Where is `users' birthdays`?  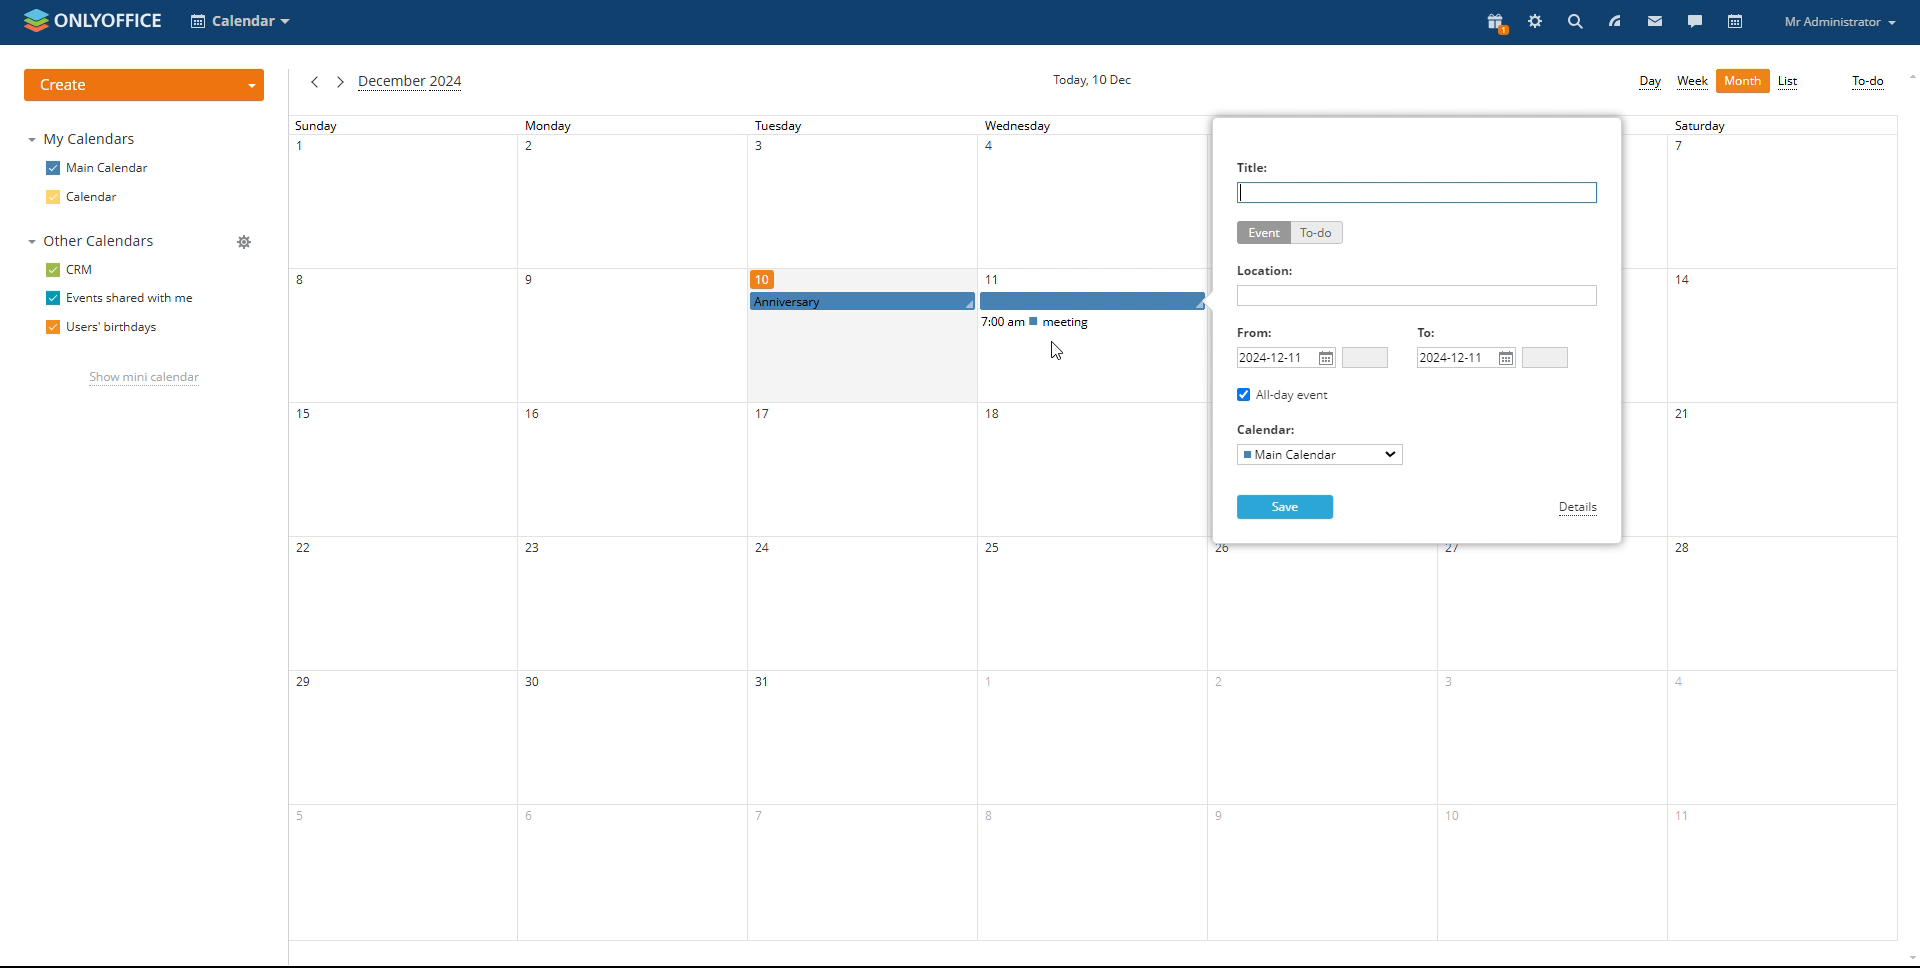 users' birthdays is located at coordinates (103, 328).